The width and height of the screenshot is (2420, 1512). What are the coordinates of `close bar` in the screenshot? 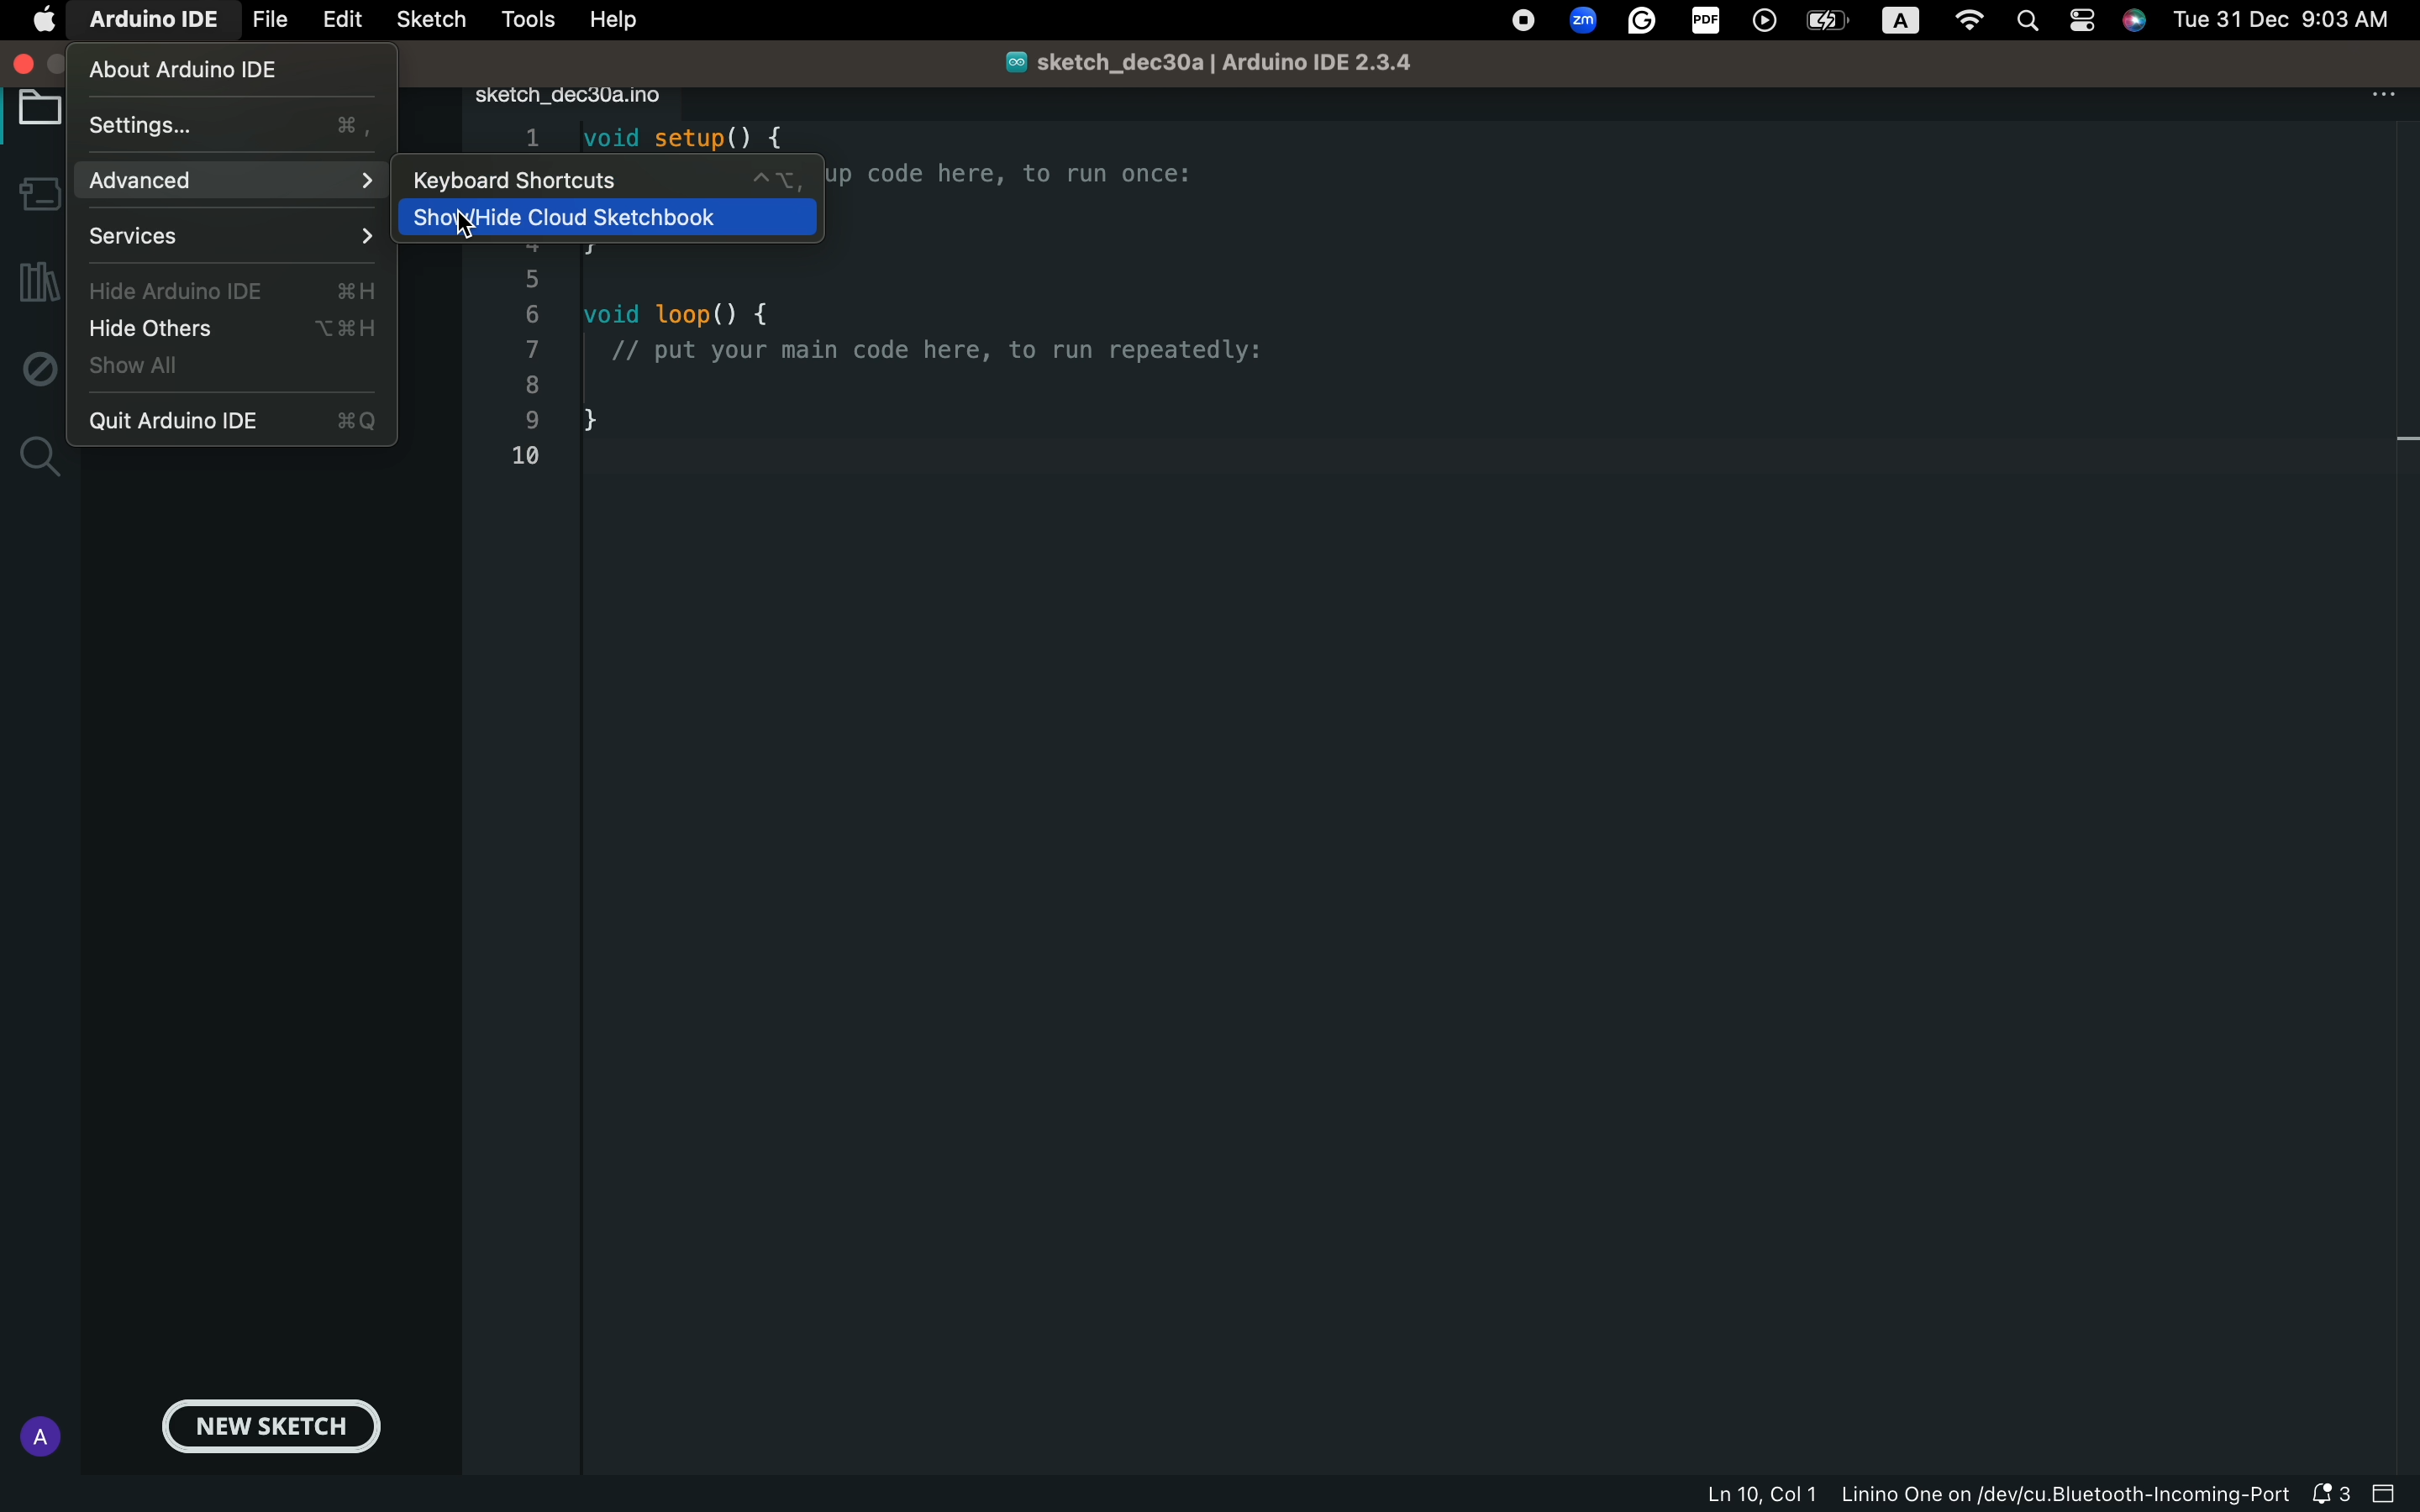 It's located at (2387, 1494).